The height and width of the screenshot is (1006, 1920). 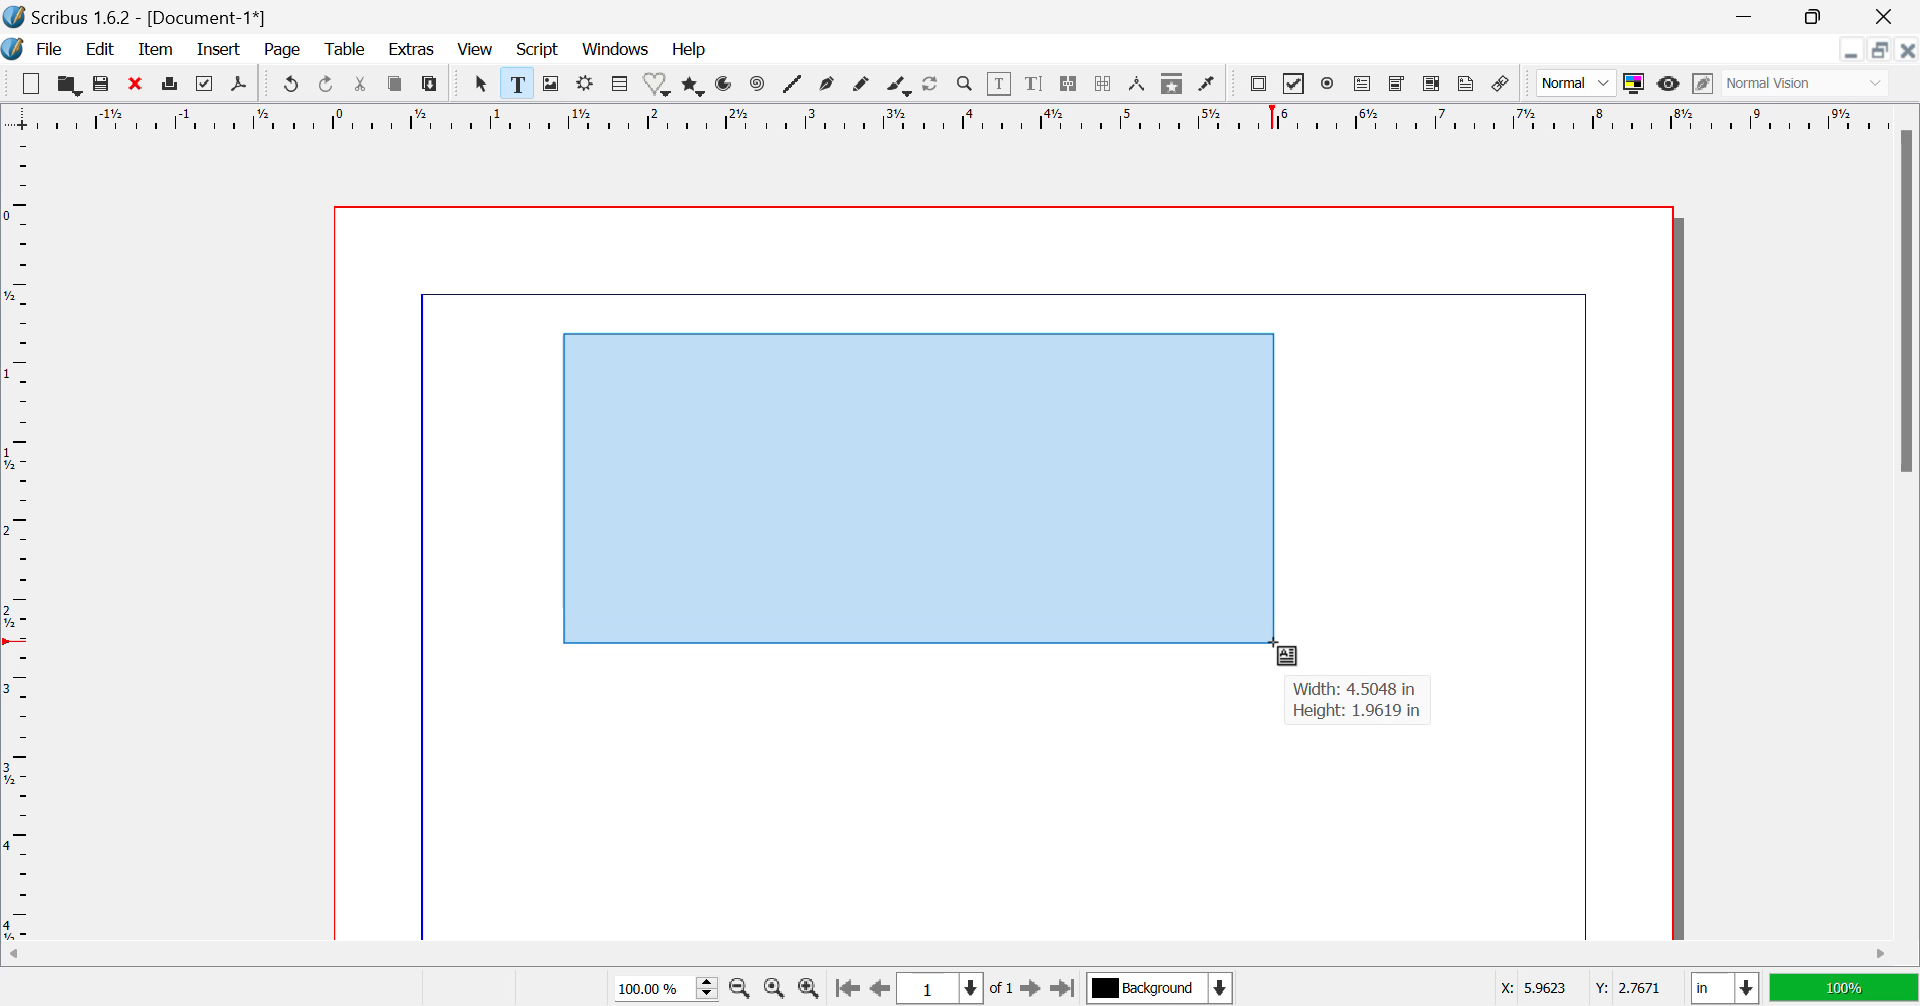 I want to click on Table, so click(x=346, y=52).